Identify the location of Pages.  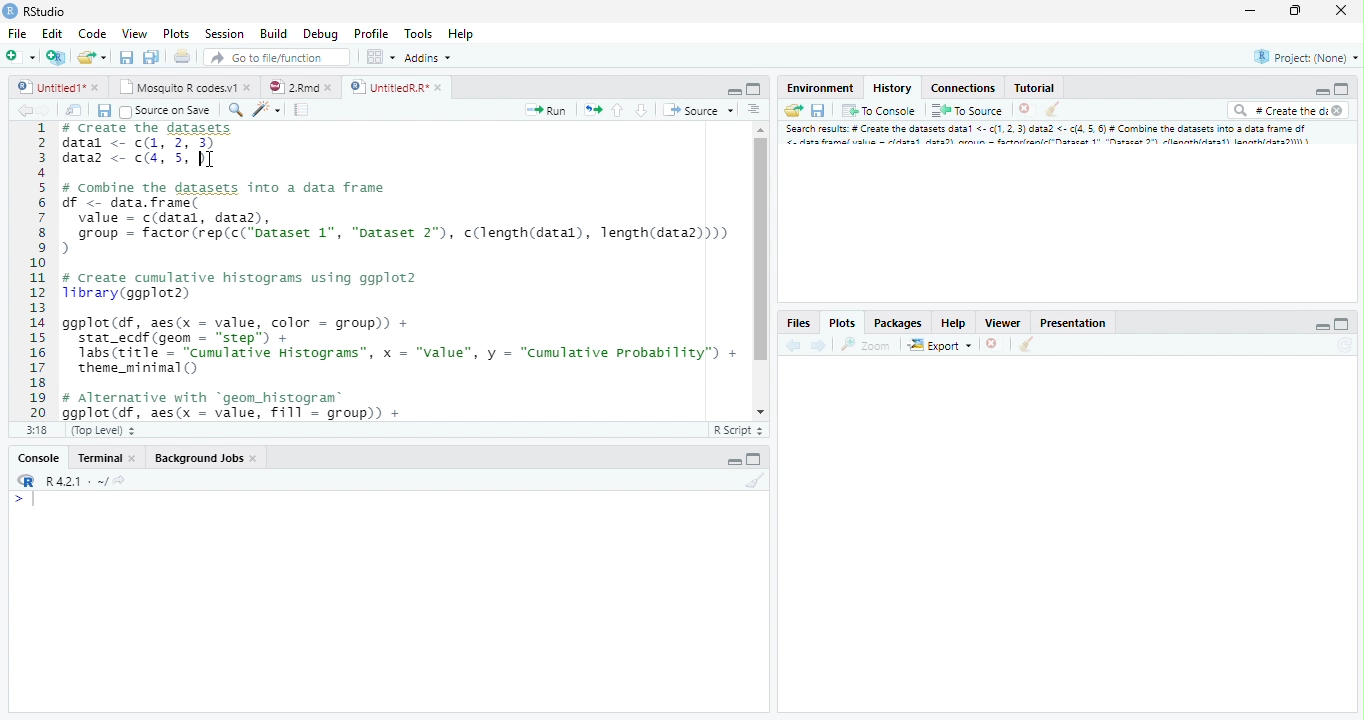
(300, 111).